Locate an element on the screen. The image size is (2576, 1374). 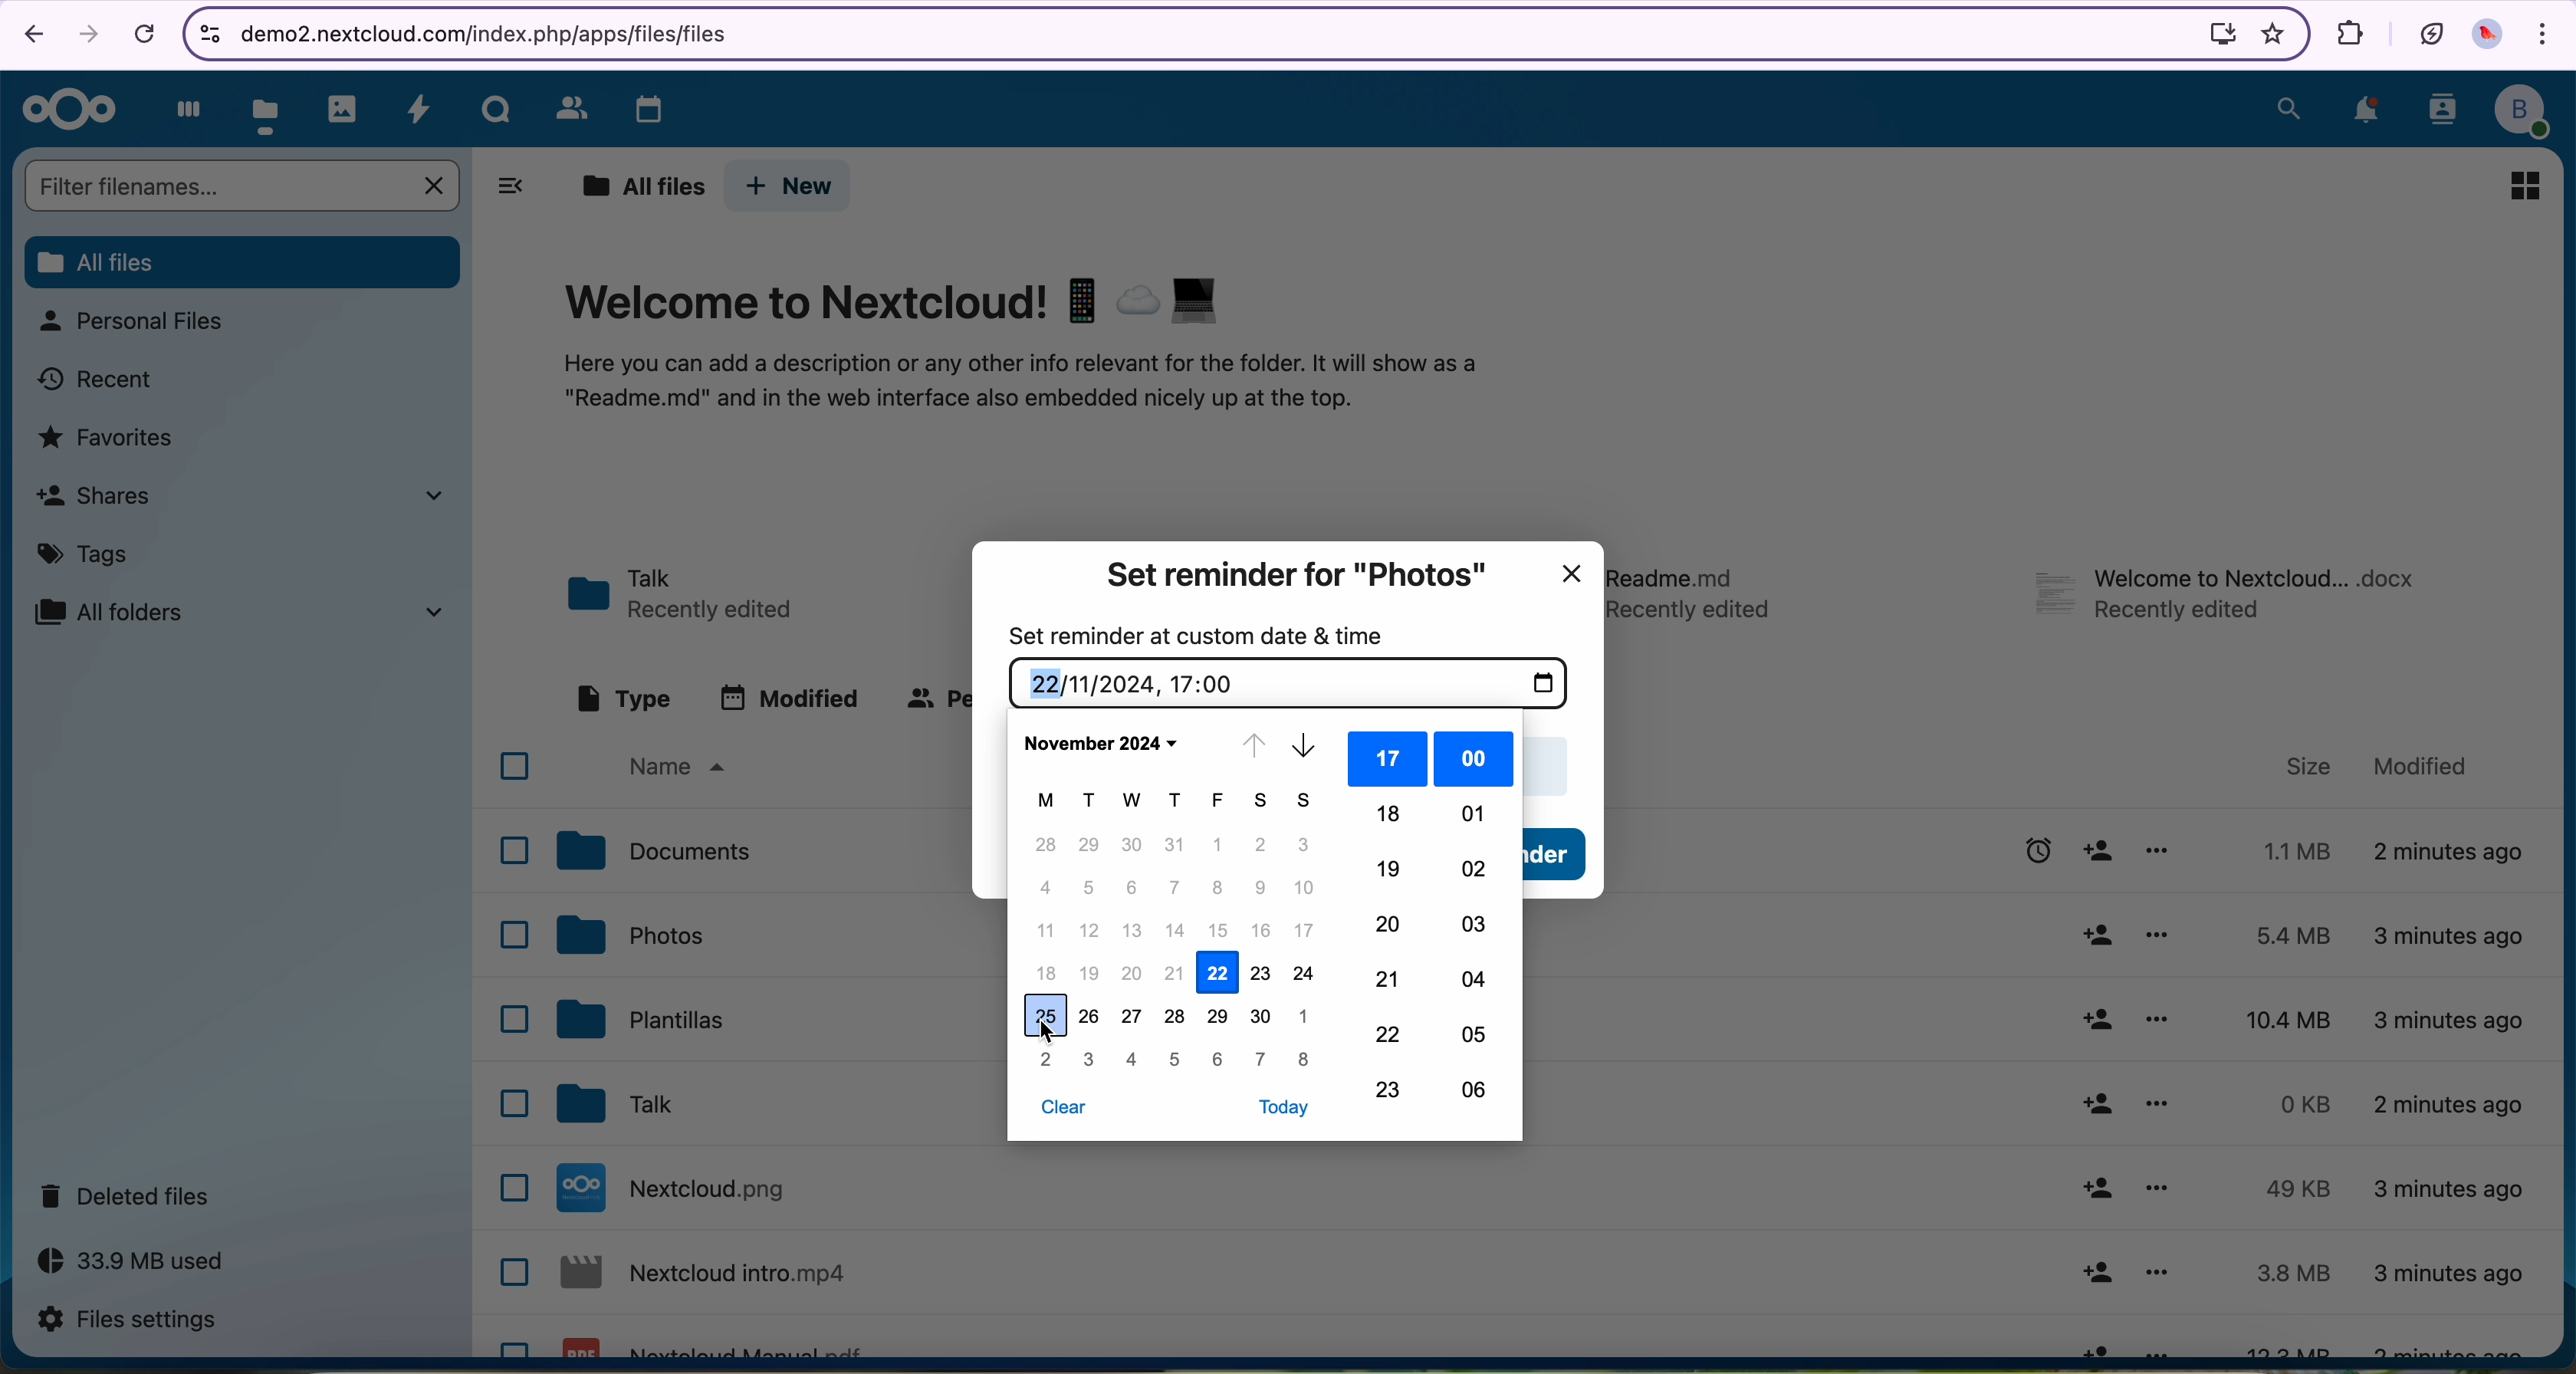
controls is located at coordinates (206, 30).